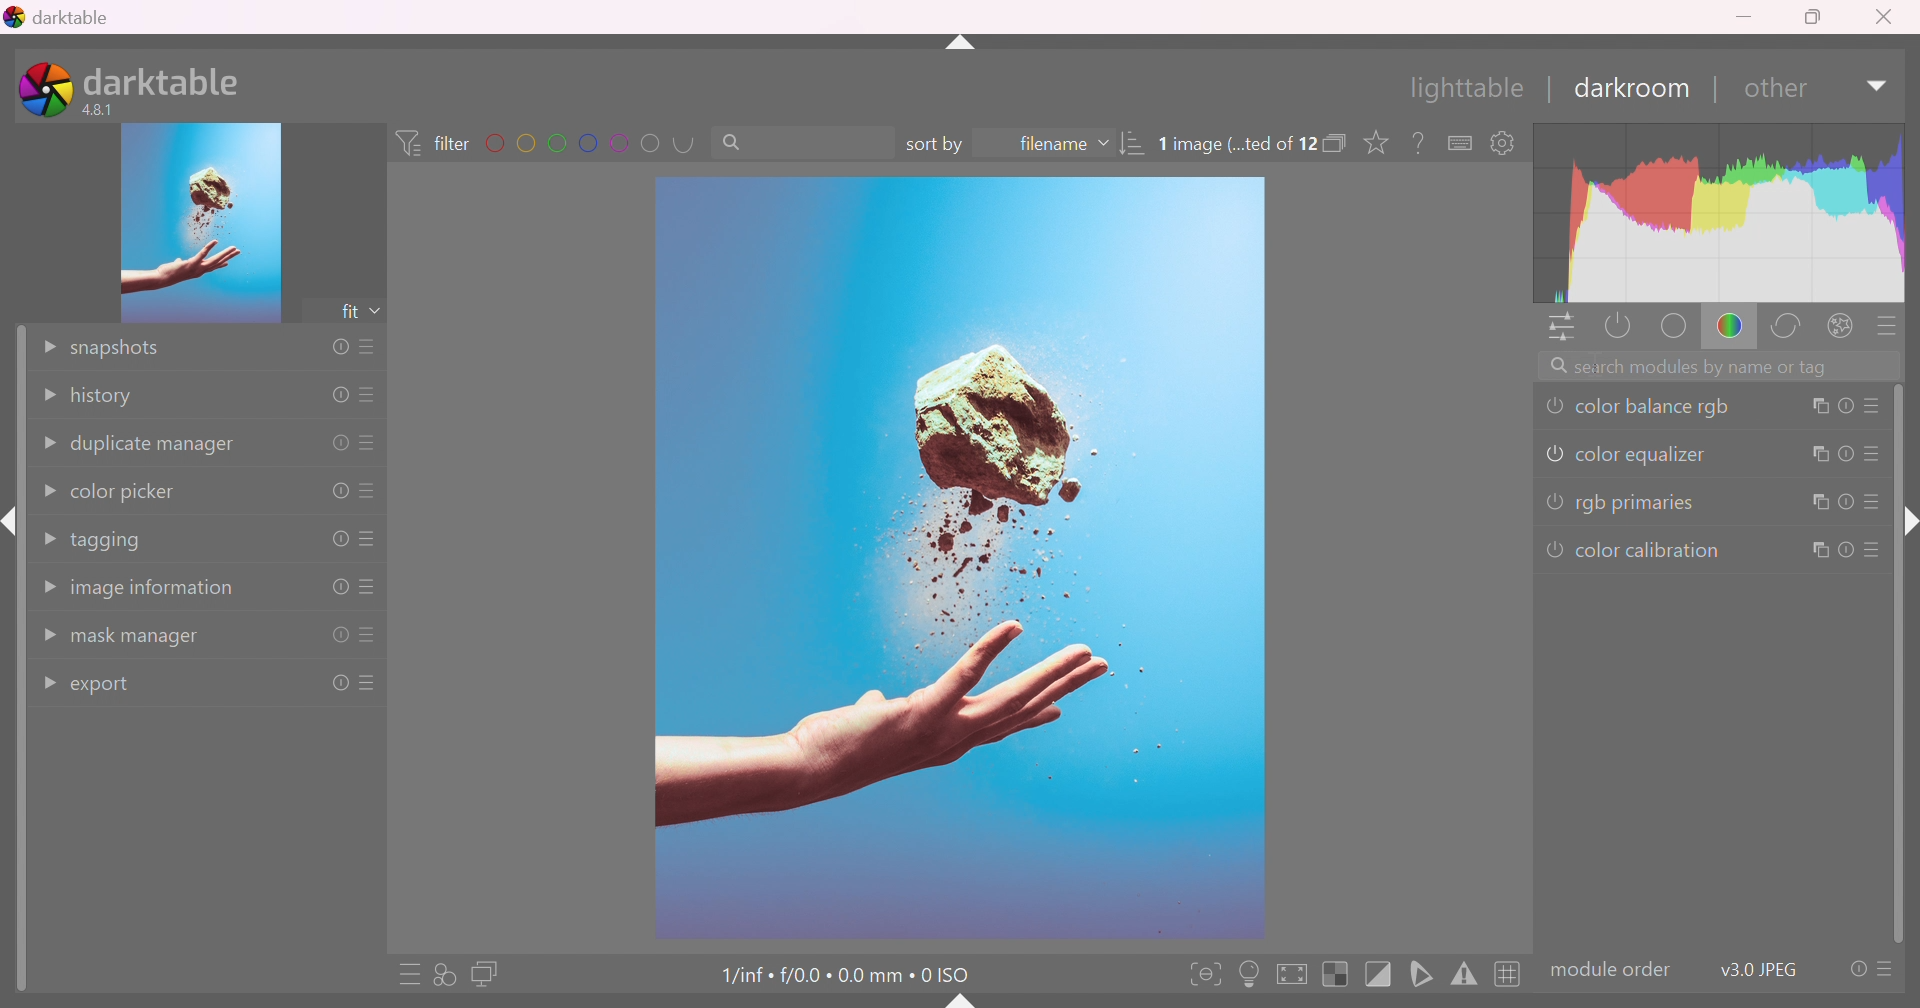  I want to click on effect, so click(1843, 326).